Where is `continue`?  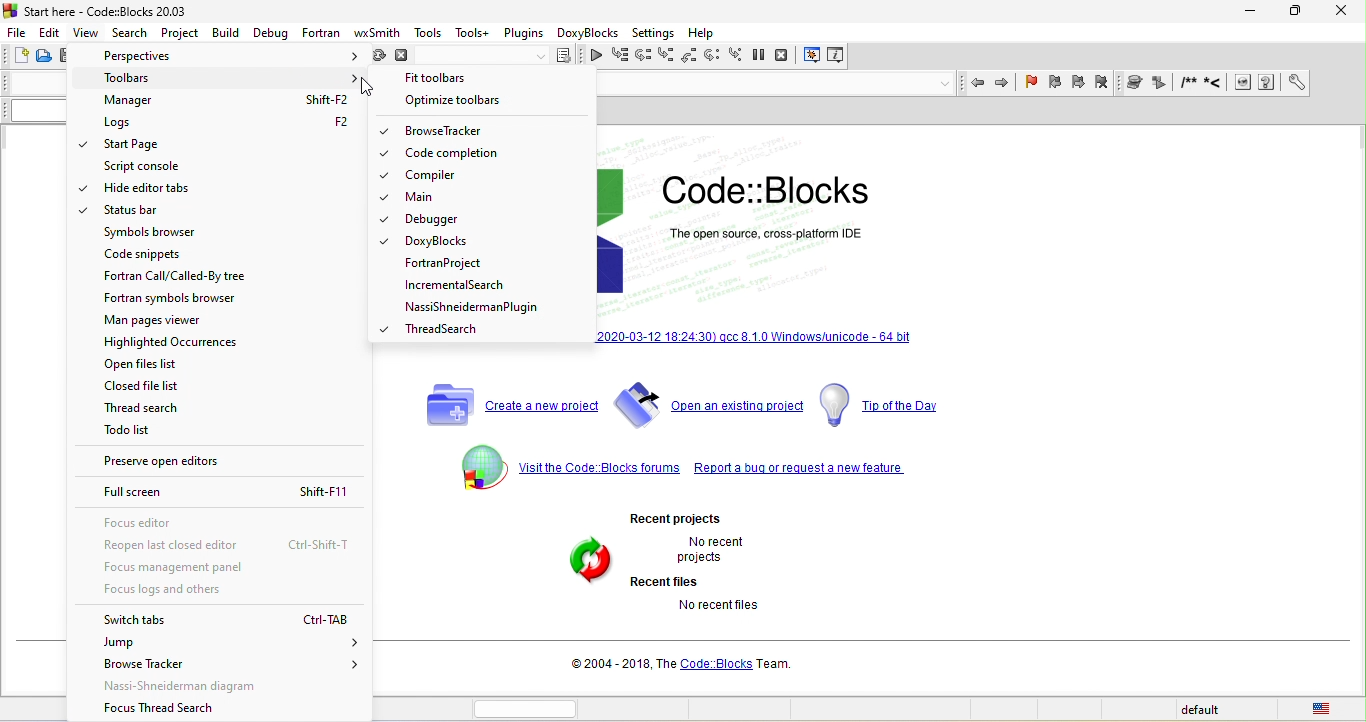 continue is located at coordinates (596, 59).